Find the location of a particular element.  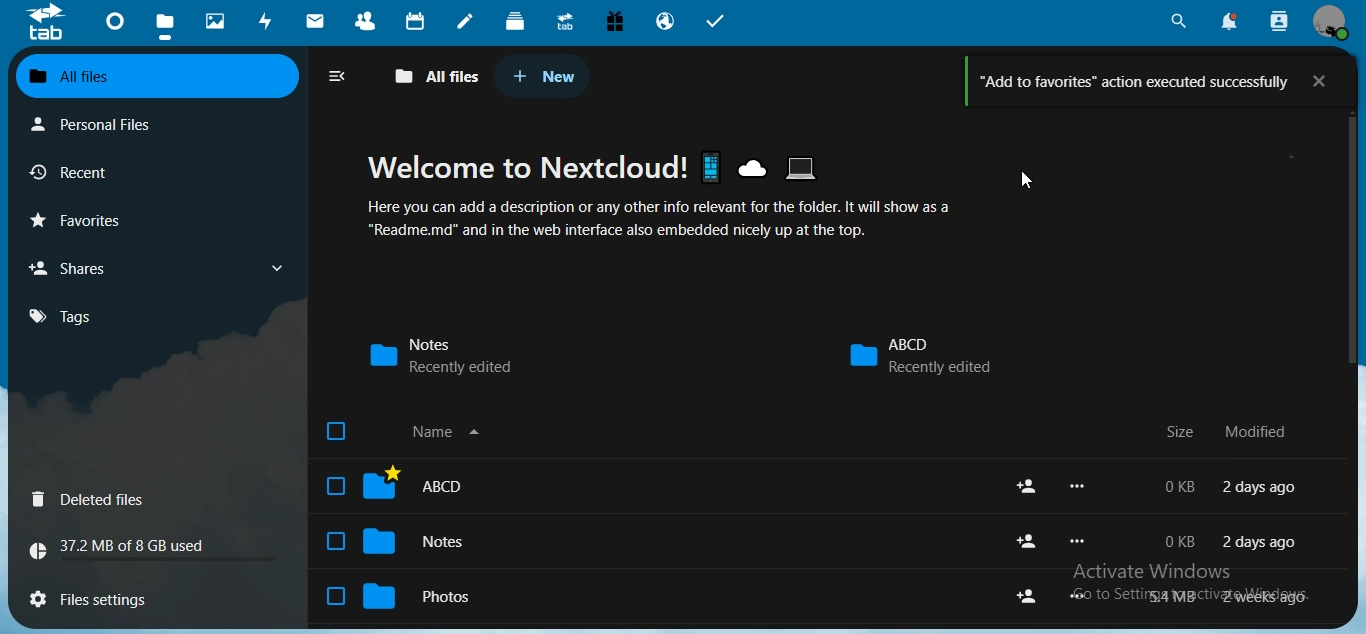

abcd is located at coordinates (919, 354).